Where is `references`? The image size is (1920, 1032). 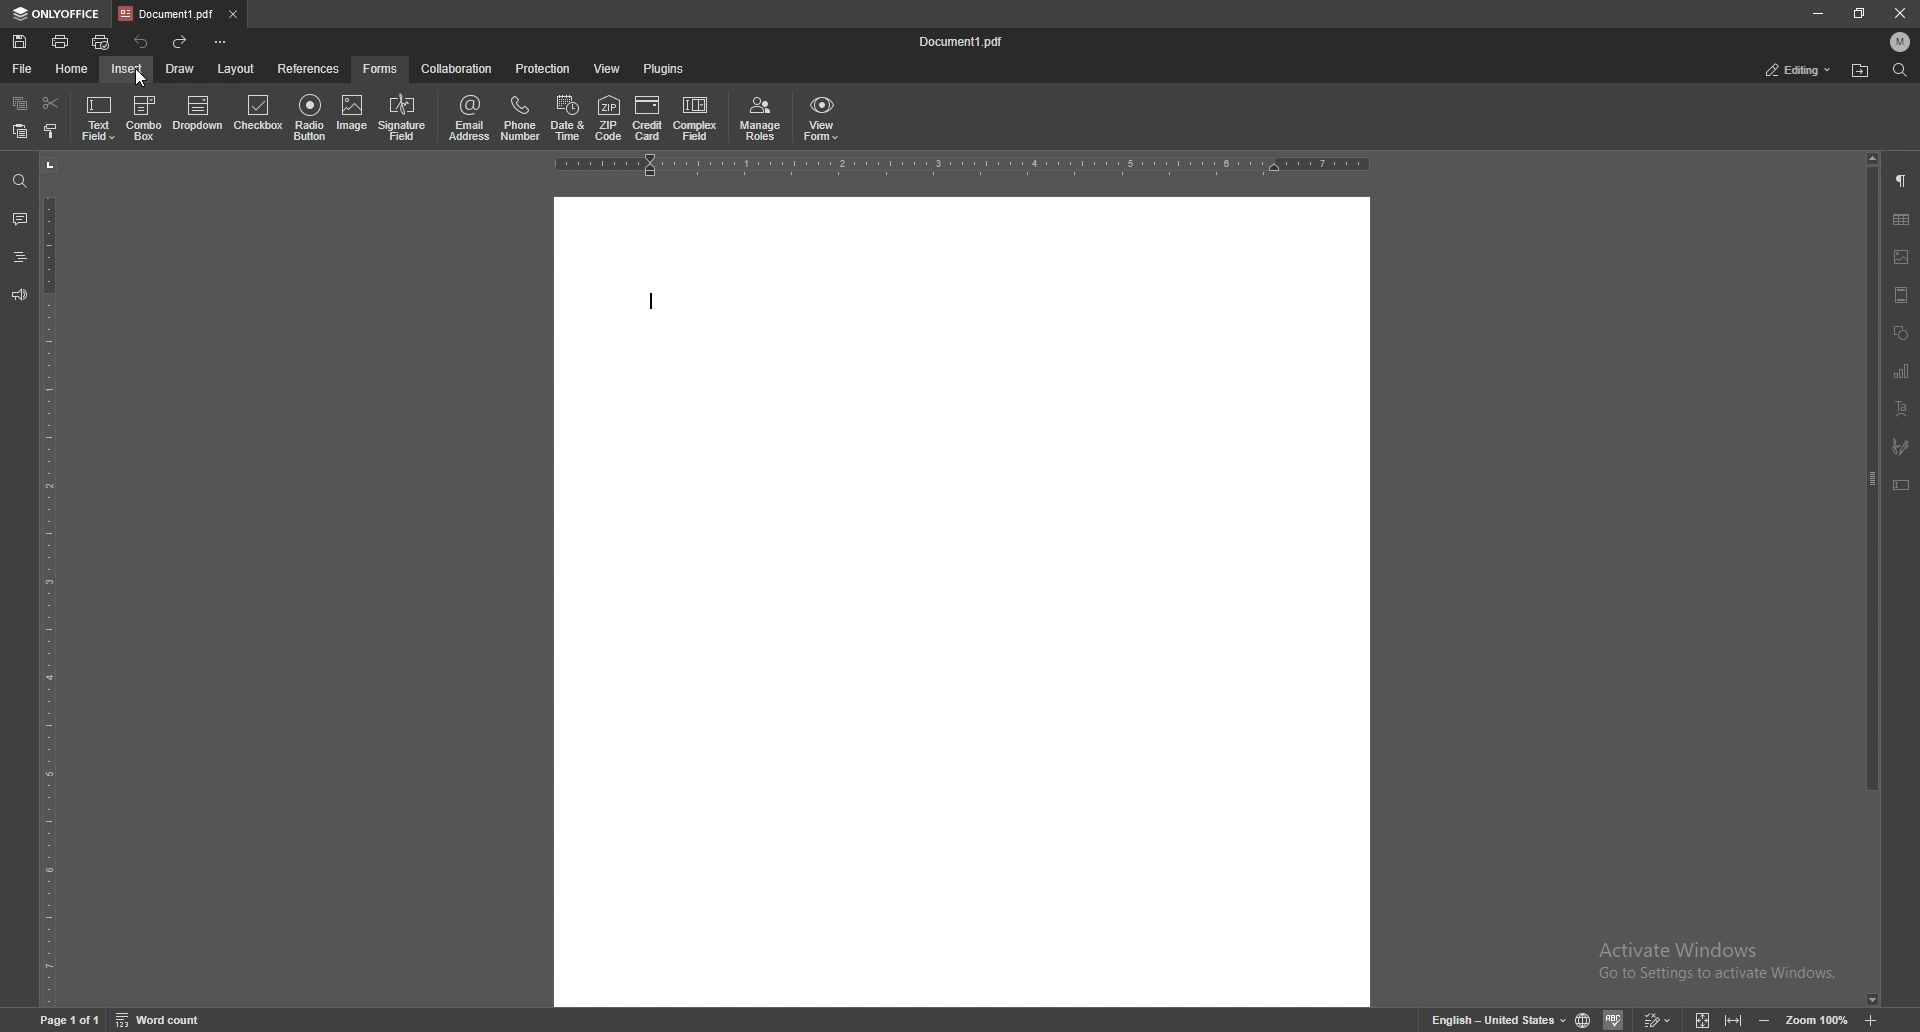 references is located at coordinates (310, 68).